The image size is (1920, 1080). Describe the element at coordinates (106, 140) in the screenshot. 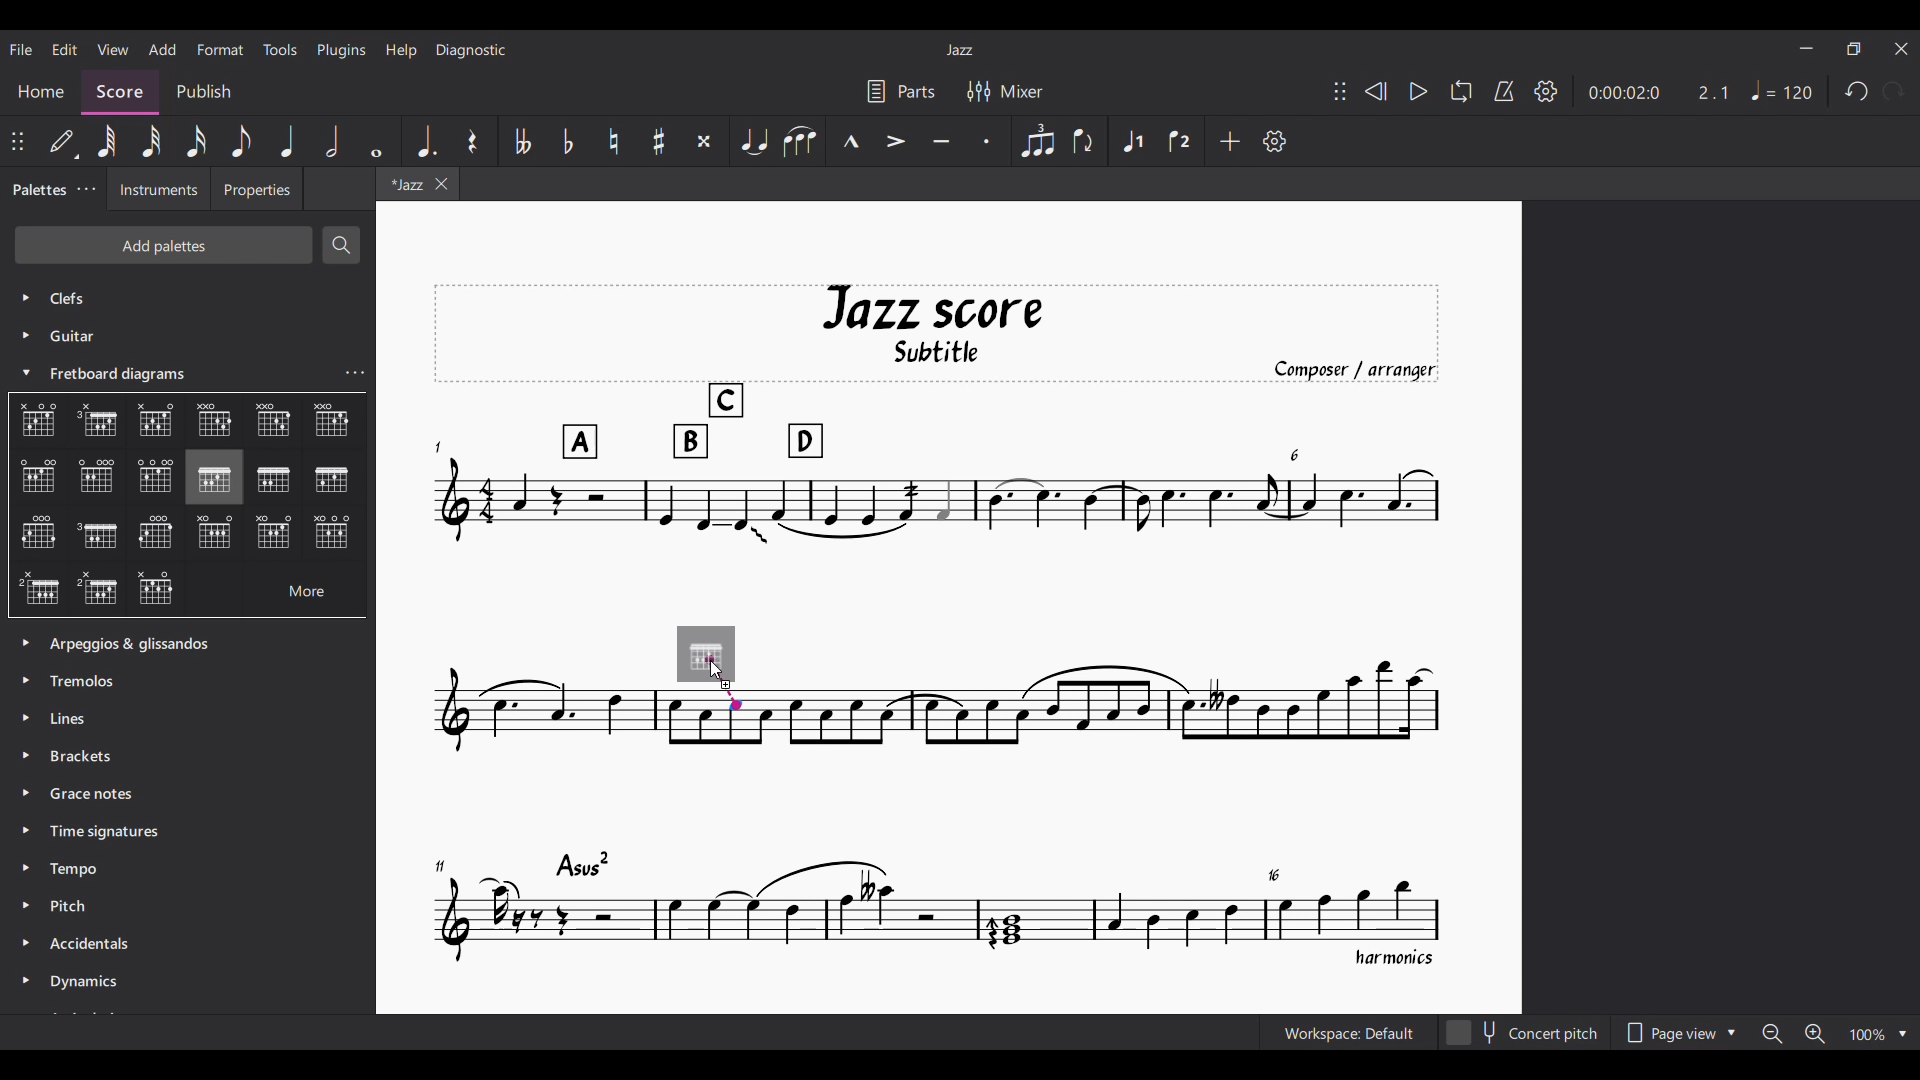

I see `64th note` at that location.